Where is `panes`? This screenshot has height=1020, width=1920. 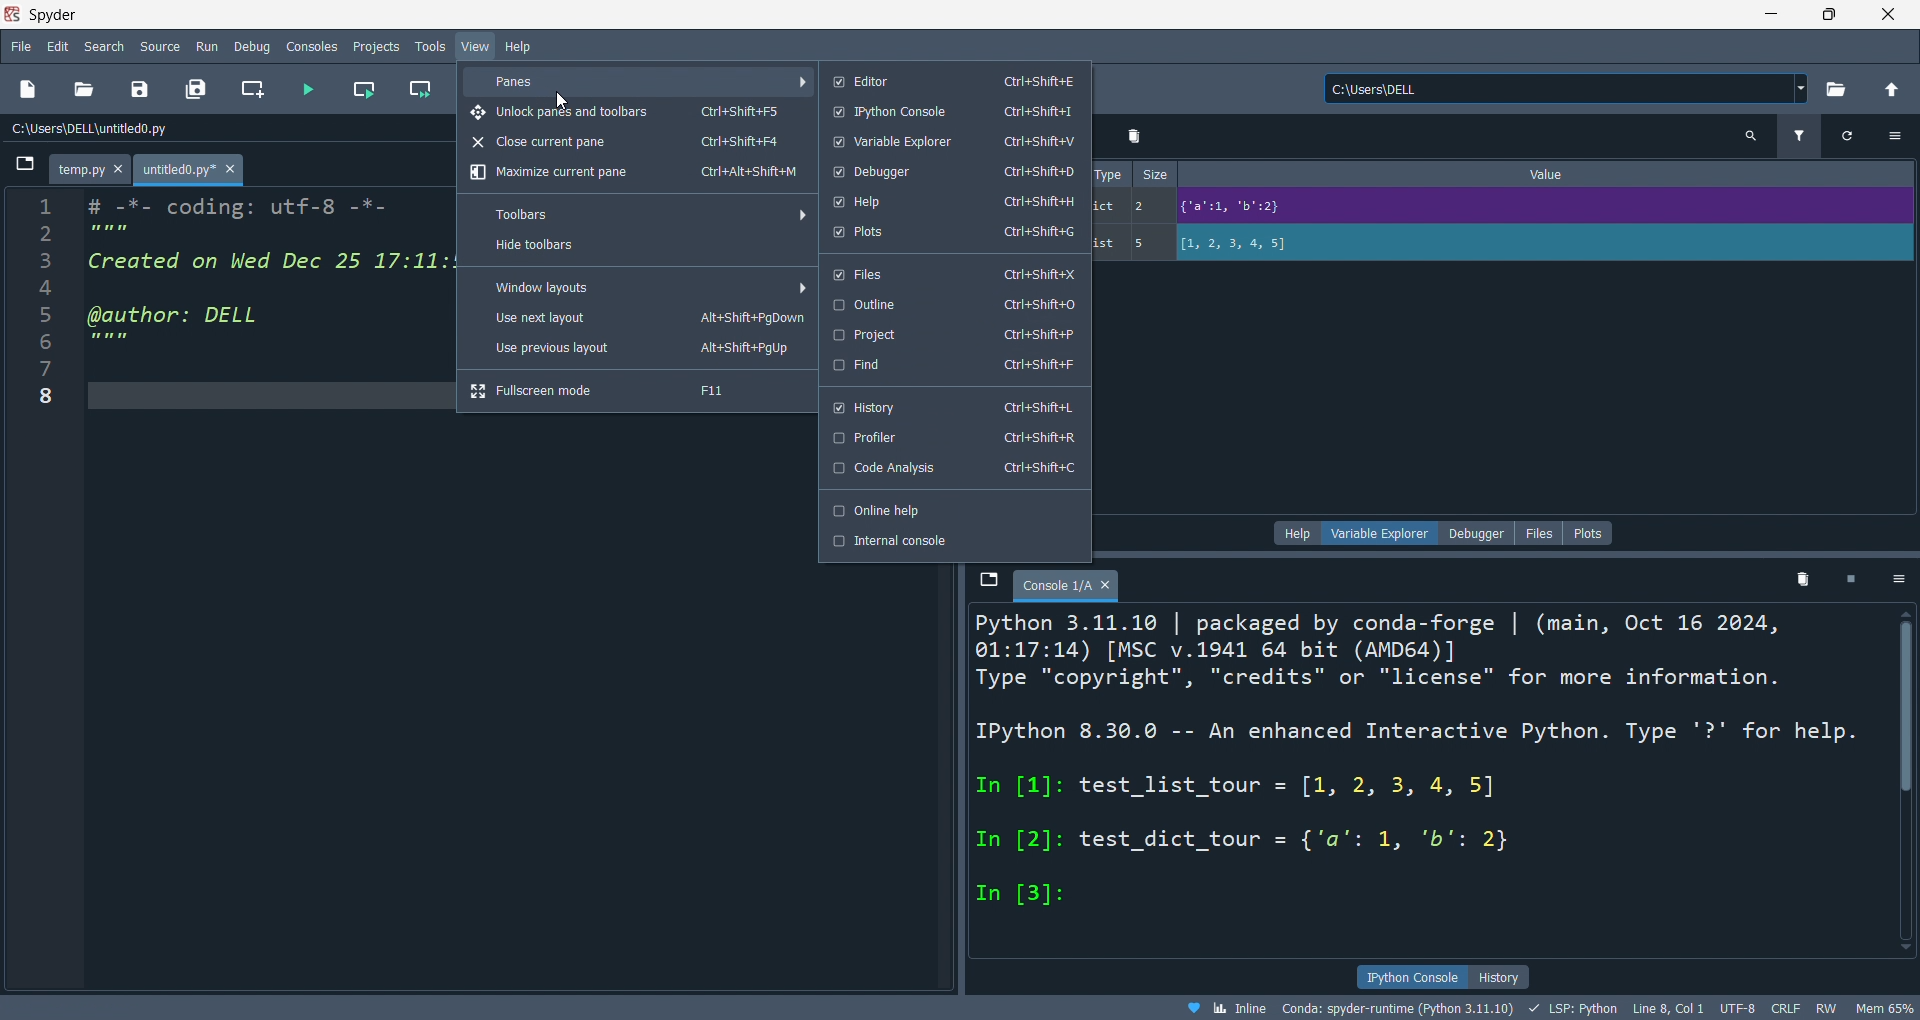 panes is located at coordinates (635, 79).